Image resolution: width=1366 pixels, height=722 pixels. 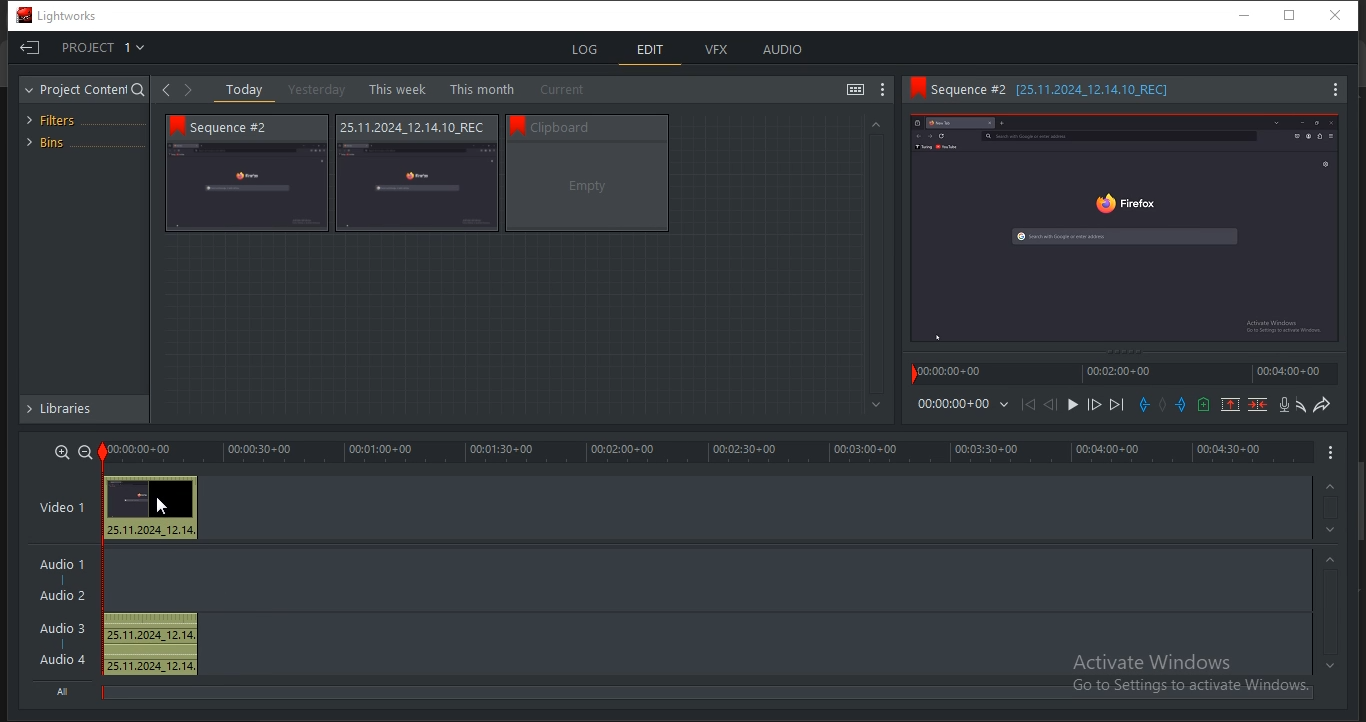 What do you see at coordinates (419, 187) in the screenshot?
I see `video thumbnail` at bounding box center [419, 187].